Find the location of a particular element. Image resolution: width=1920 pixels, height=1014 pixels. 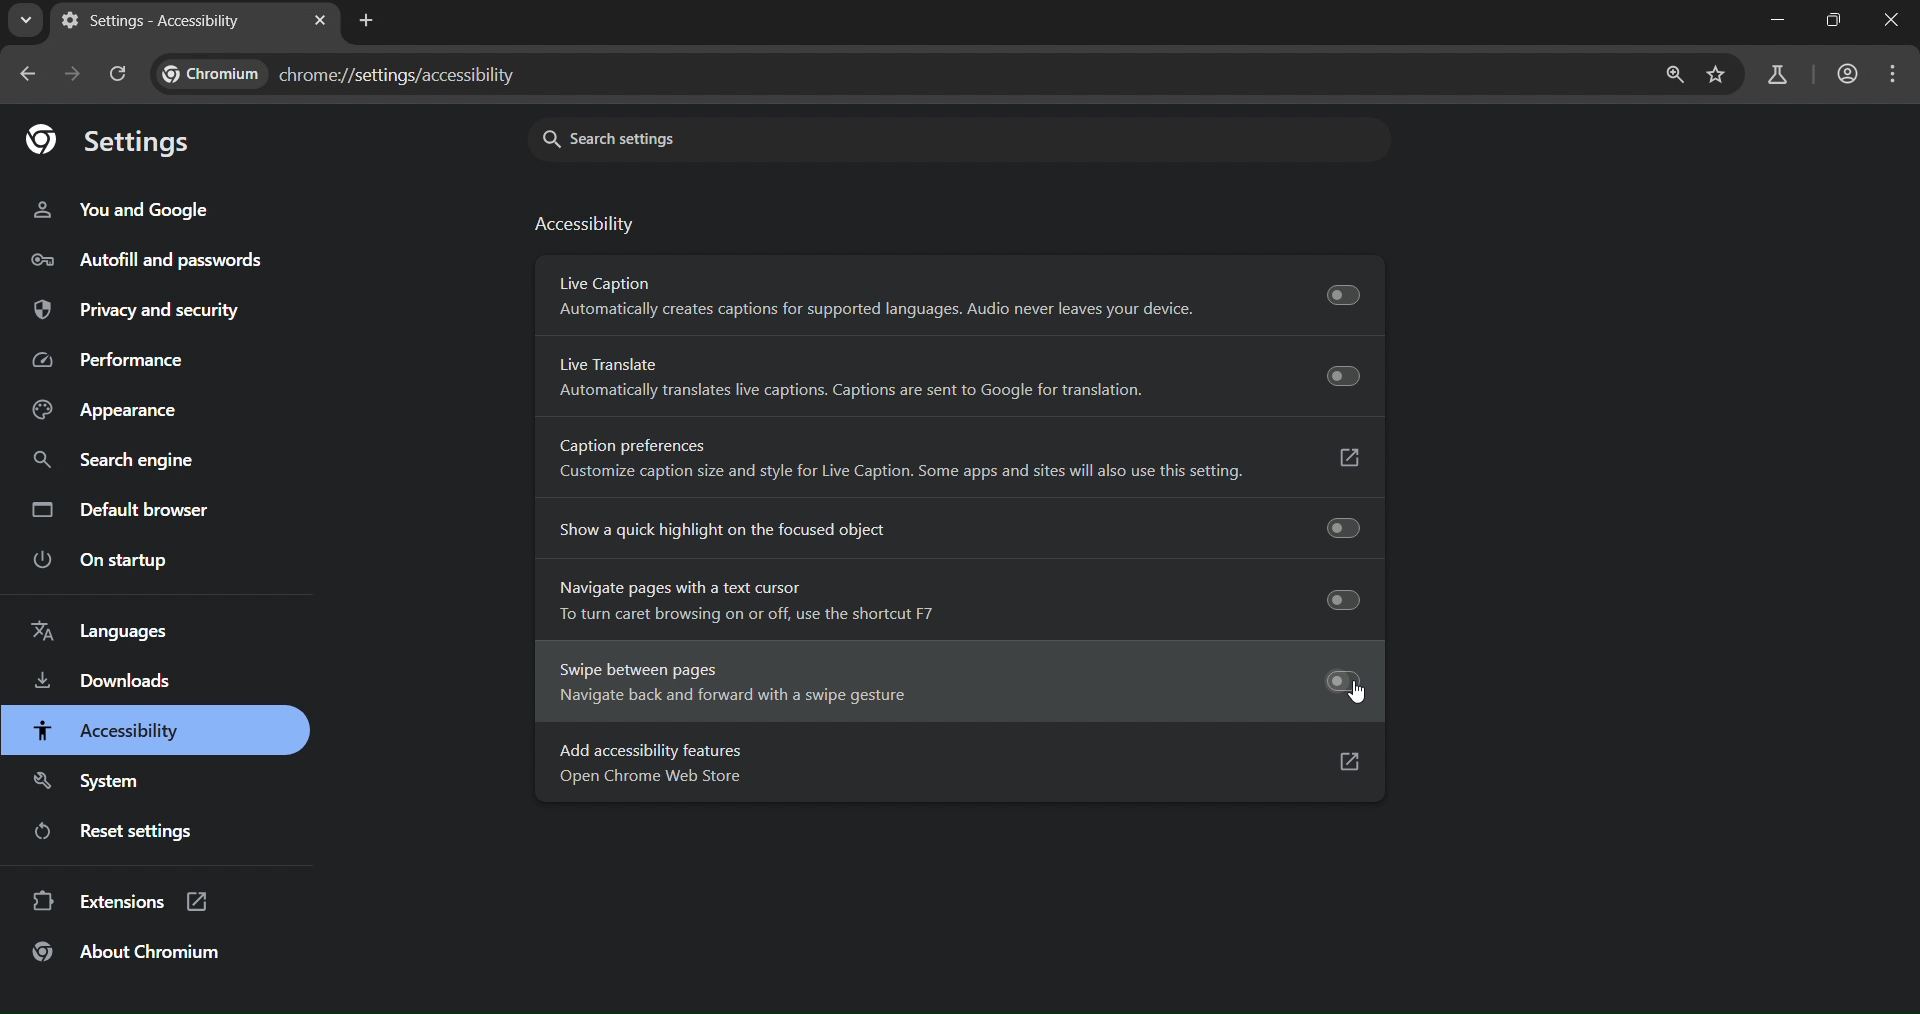

on startup is located at coordinates (103, 561).